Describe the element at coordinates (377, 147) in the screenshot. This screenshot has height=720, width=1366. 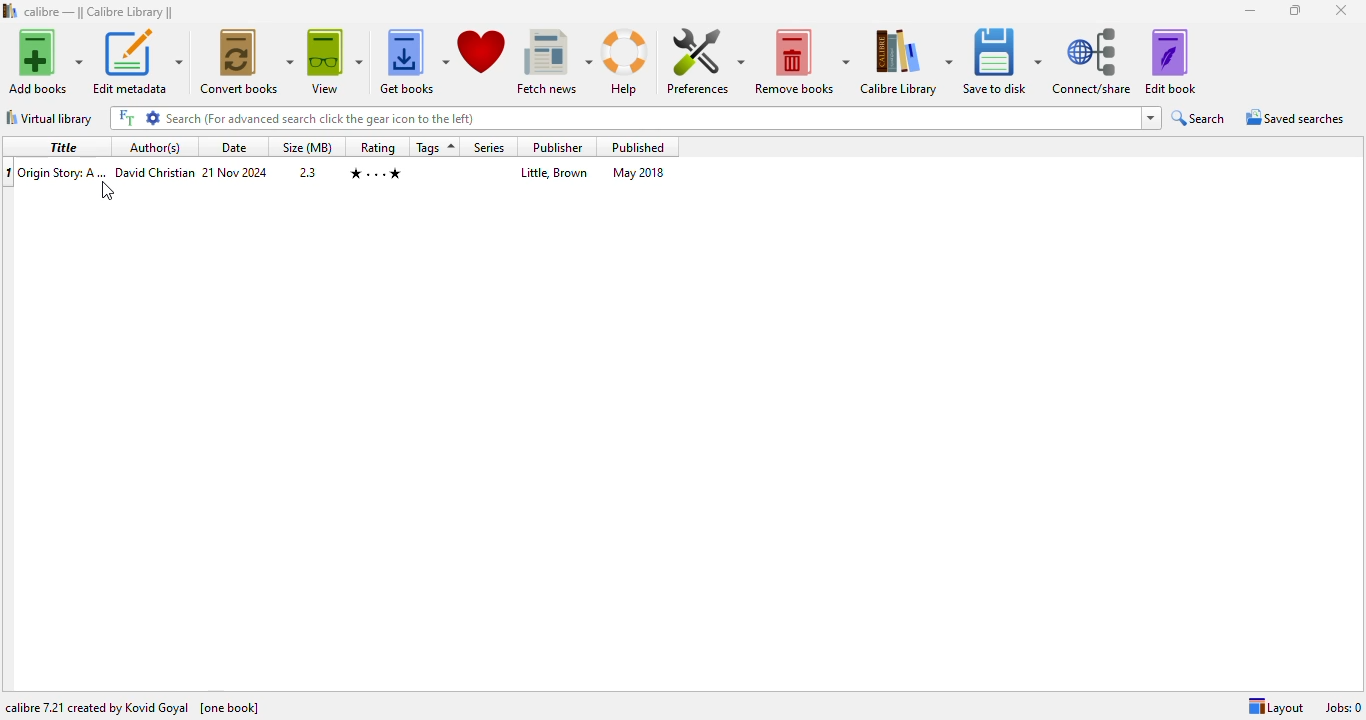
I see `rating` at that location.